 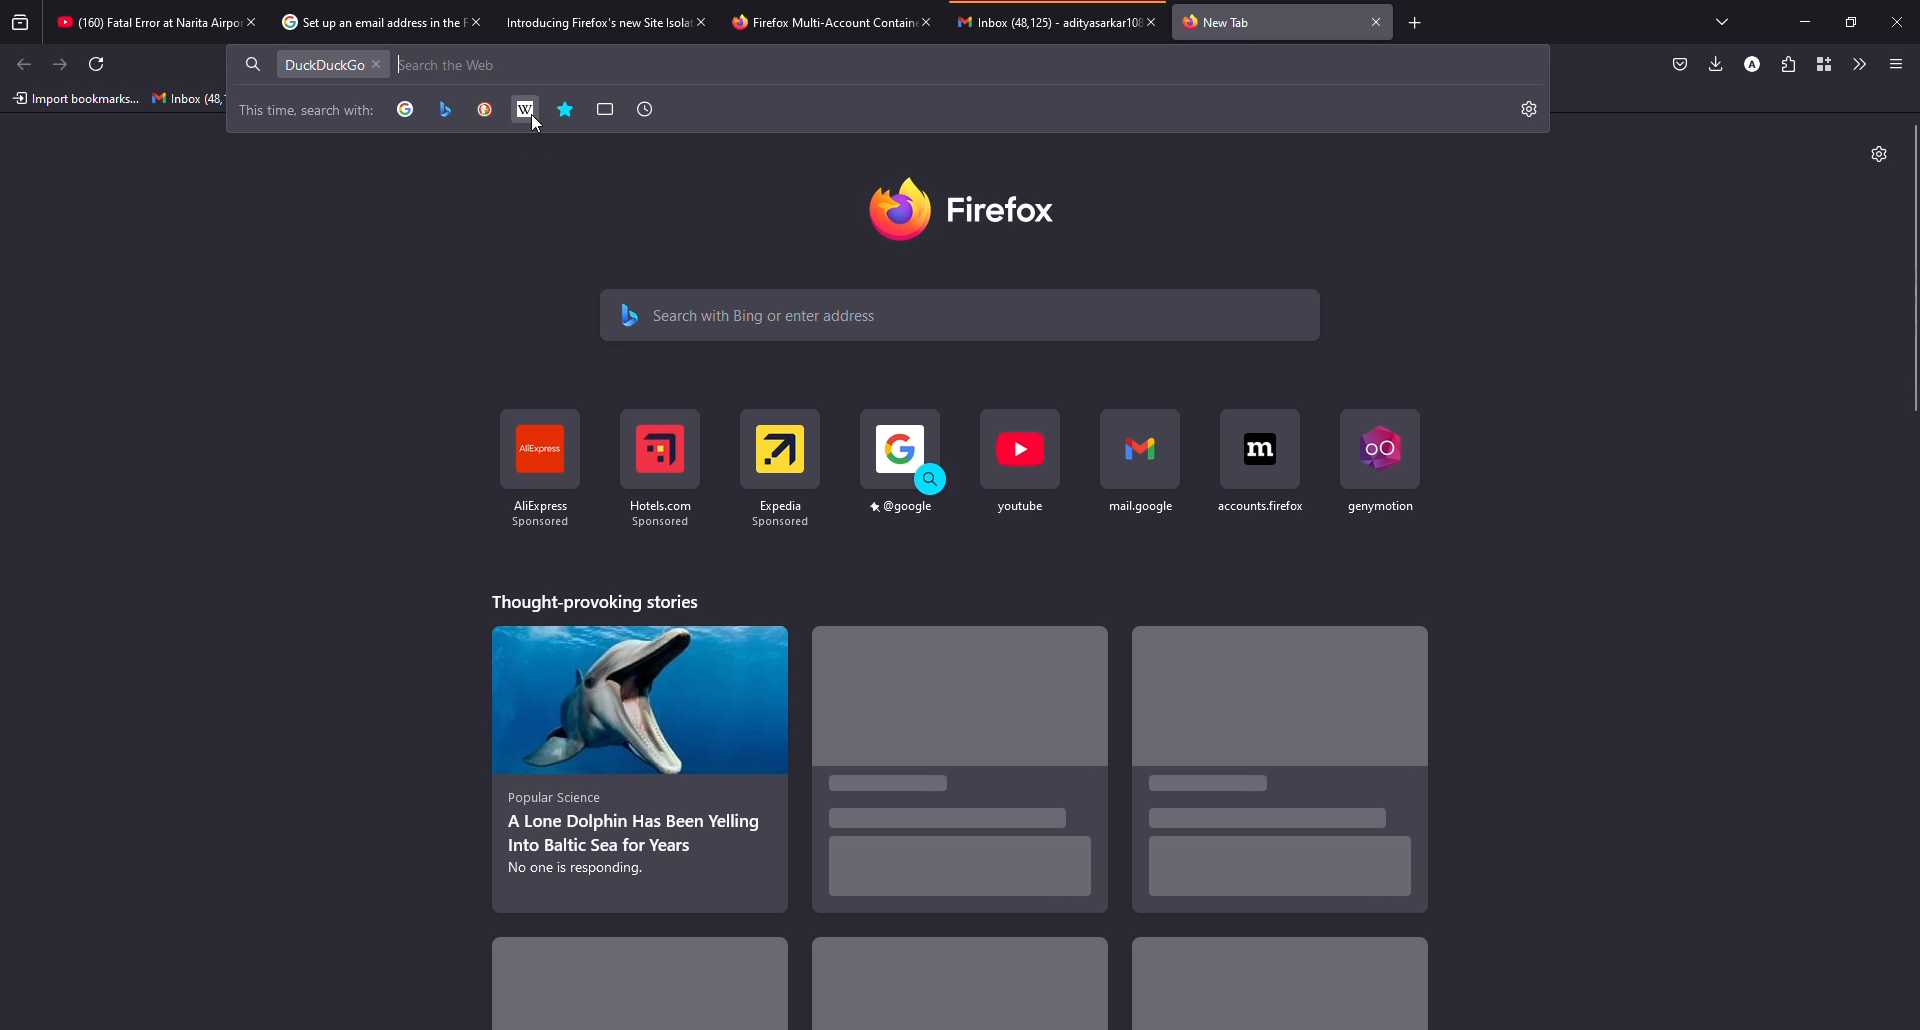 What do you see at coordinates (1788, 64) in the screenshot?
I see `extensions` at bounding box center [1788, 64].